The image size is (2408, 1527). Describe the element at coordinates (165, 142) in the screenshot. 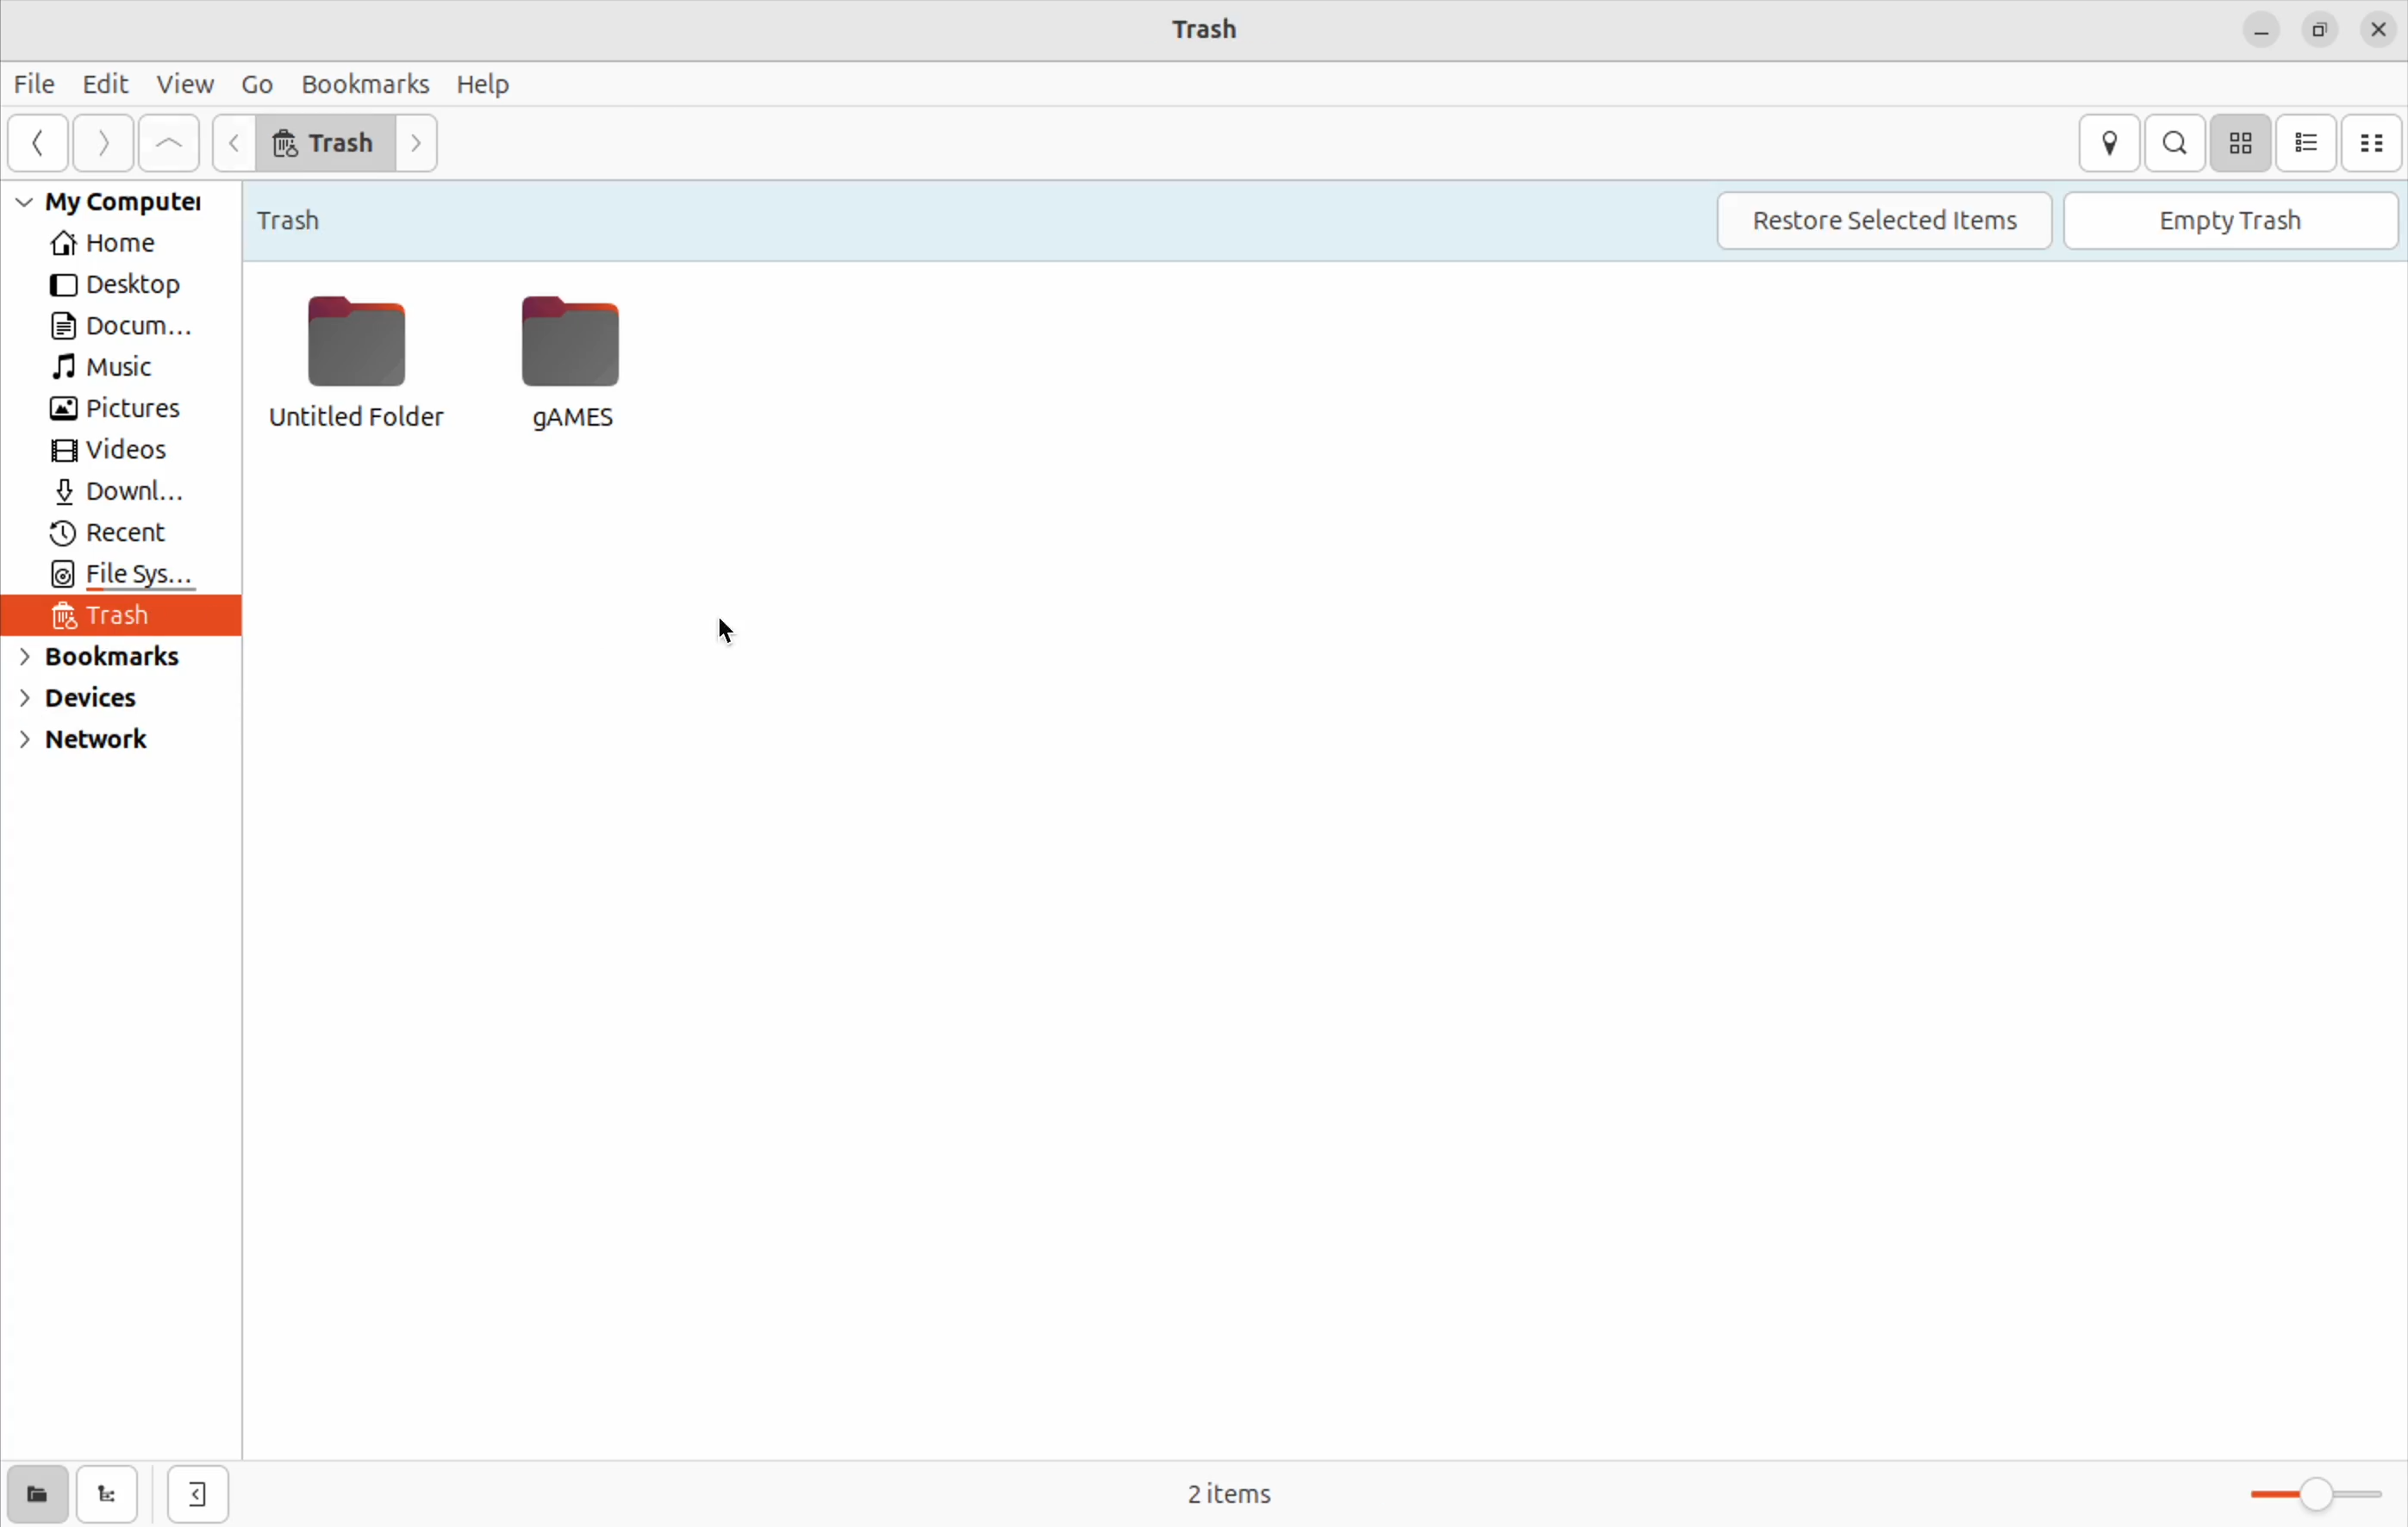

I see `Go first file` at that location.